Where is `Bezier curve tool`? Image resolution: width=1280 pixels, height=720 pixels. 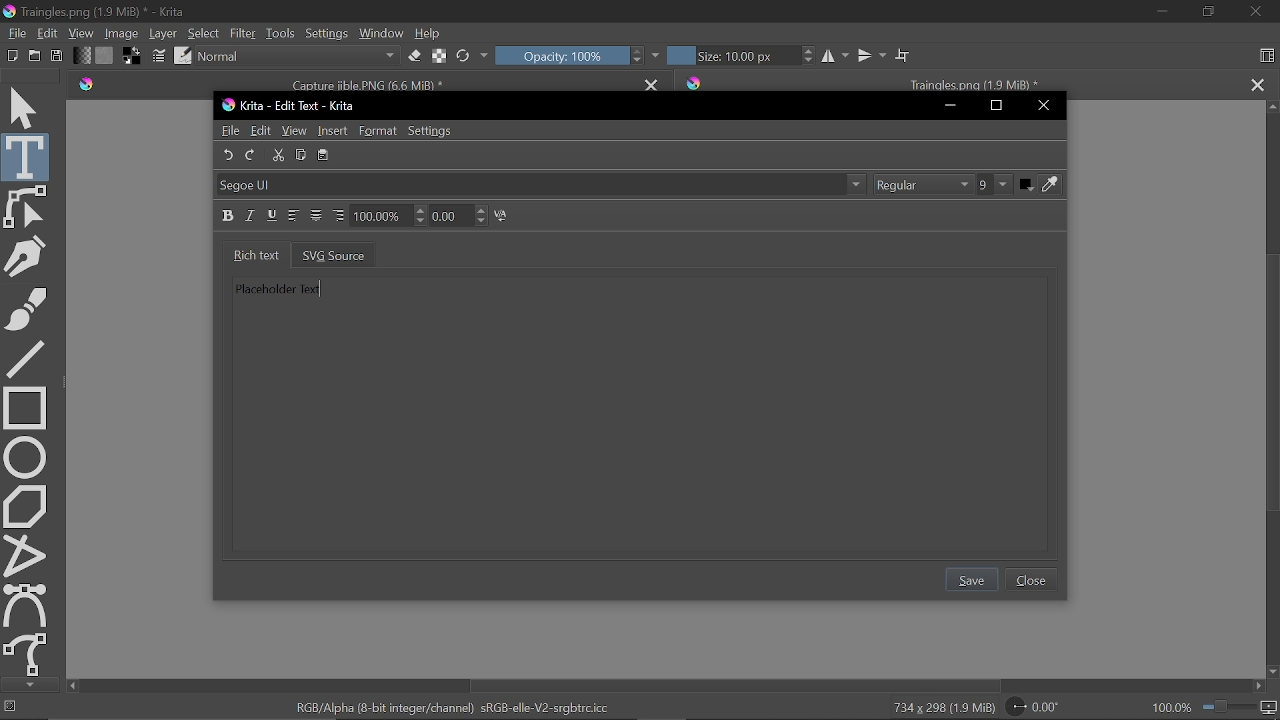
Bezier curve tool is located at coordinates (26, 603).